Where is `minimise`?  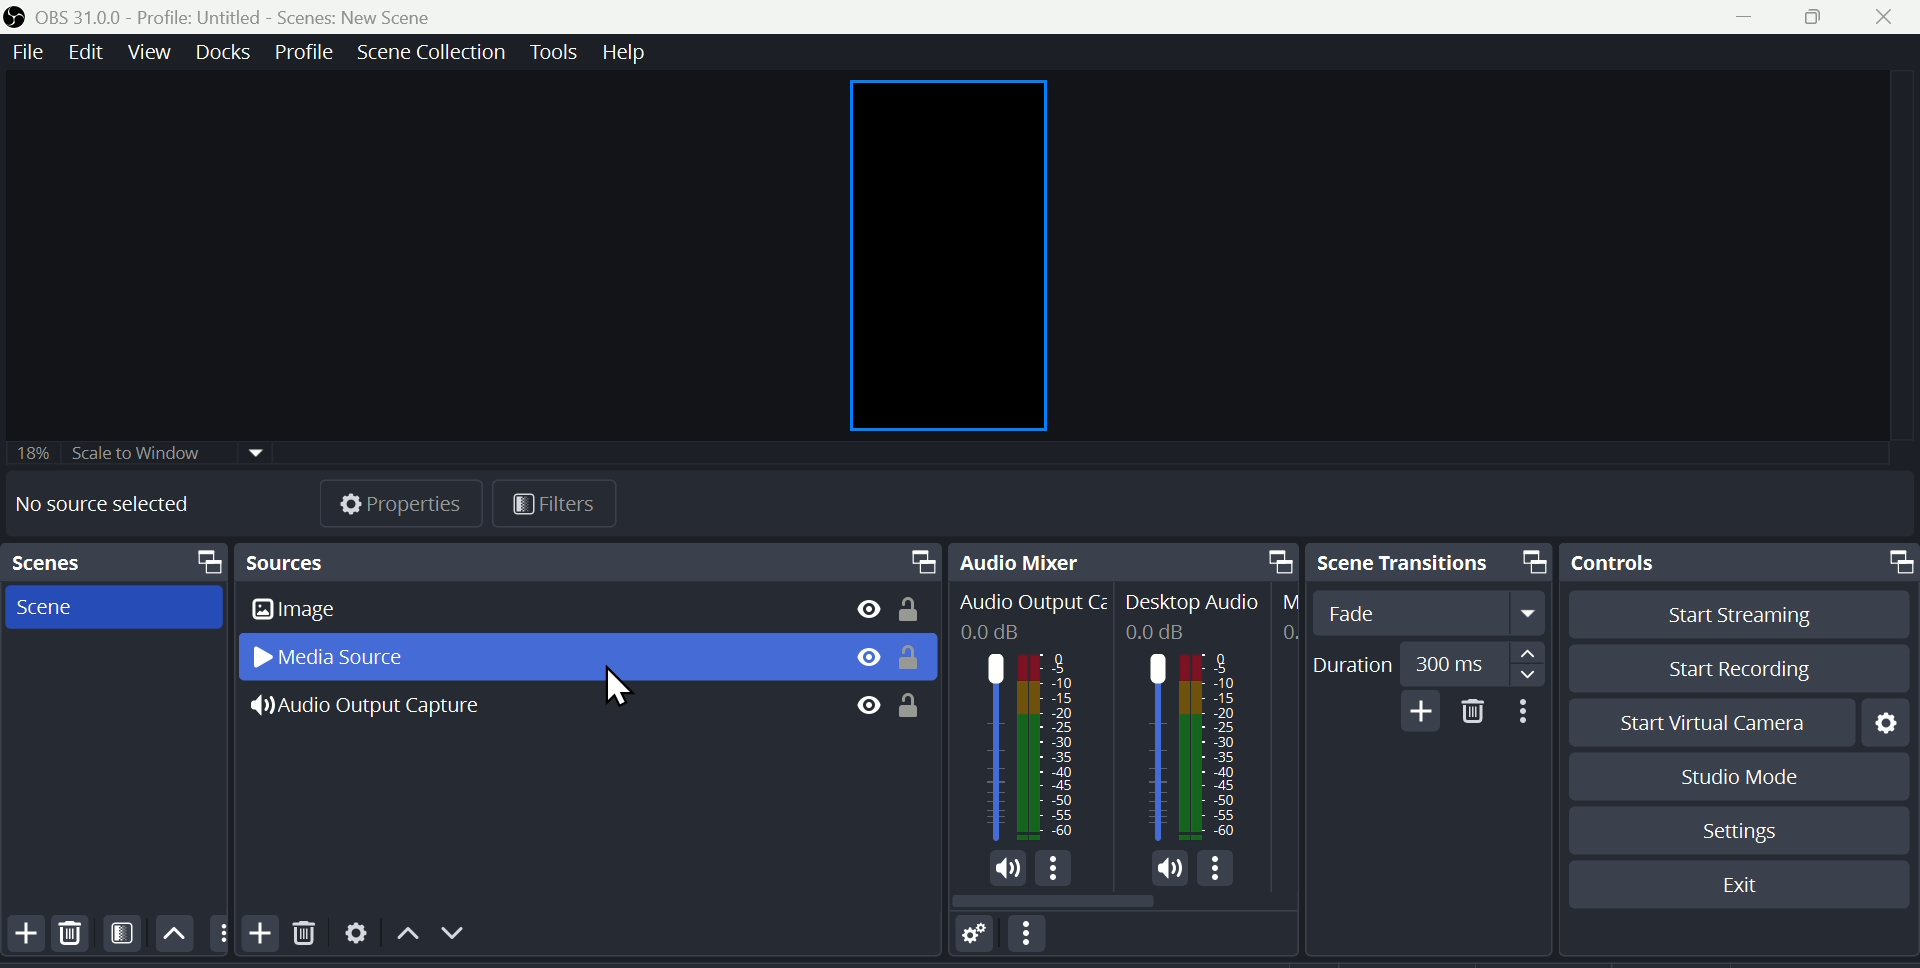 minimise is located at coordinates (1755, 16).